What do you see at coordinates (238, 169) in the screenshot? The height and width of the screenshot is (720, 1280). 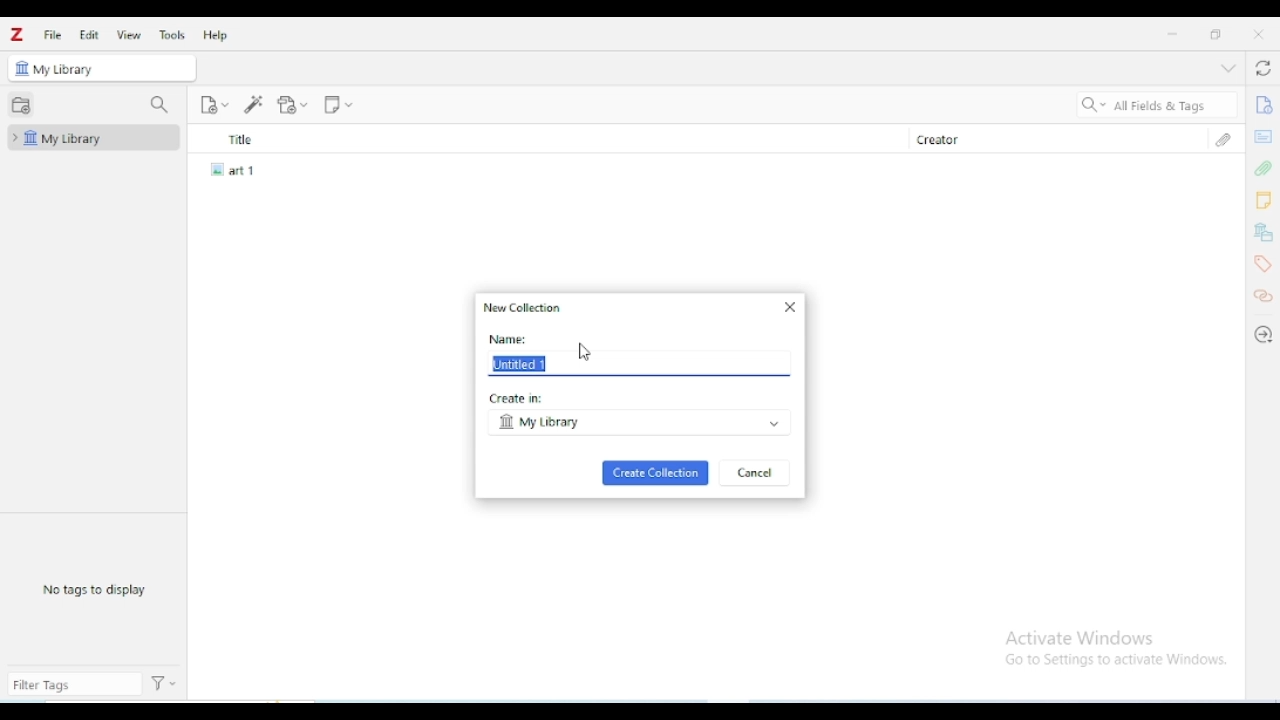 I see `art 1` at bounding box center [238, 169].